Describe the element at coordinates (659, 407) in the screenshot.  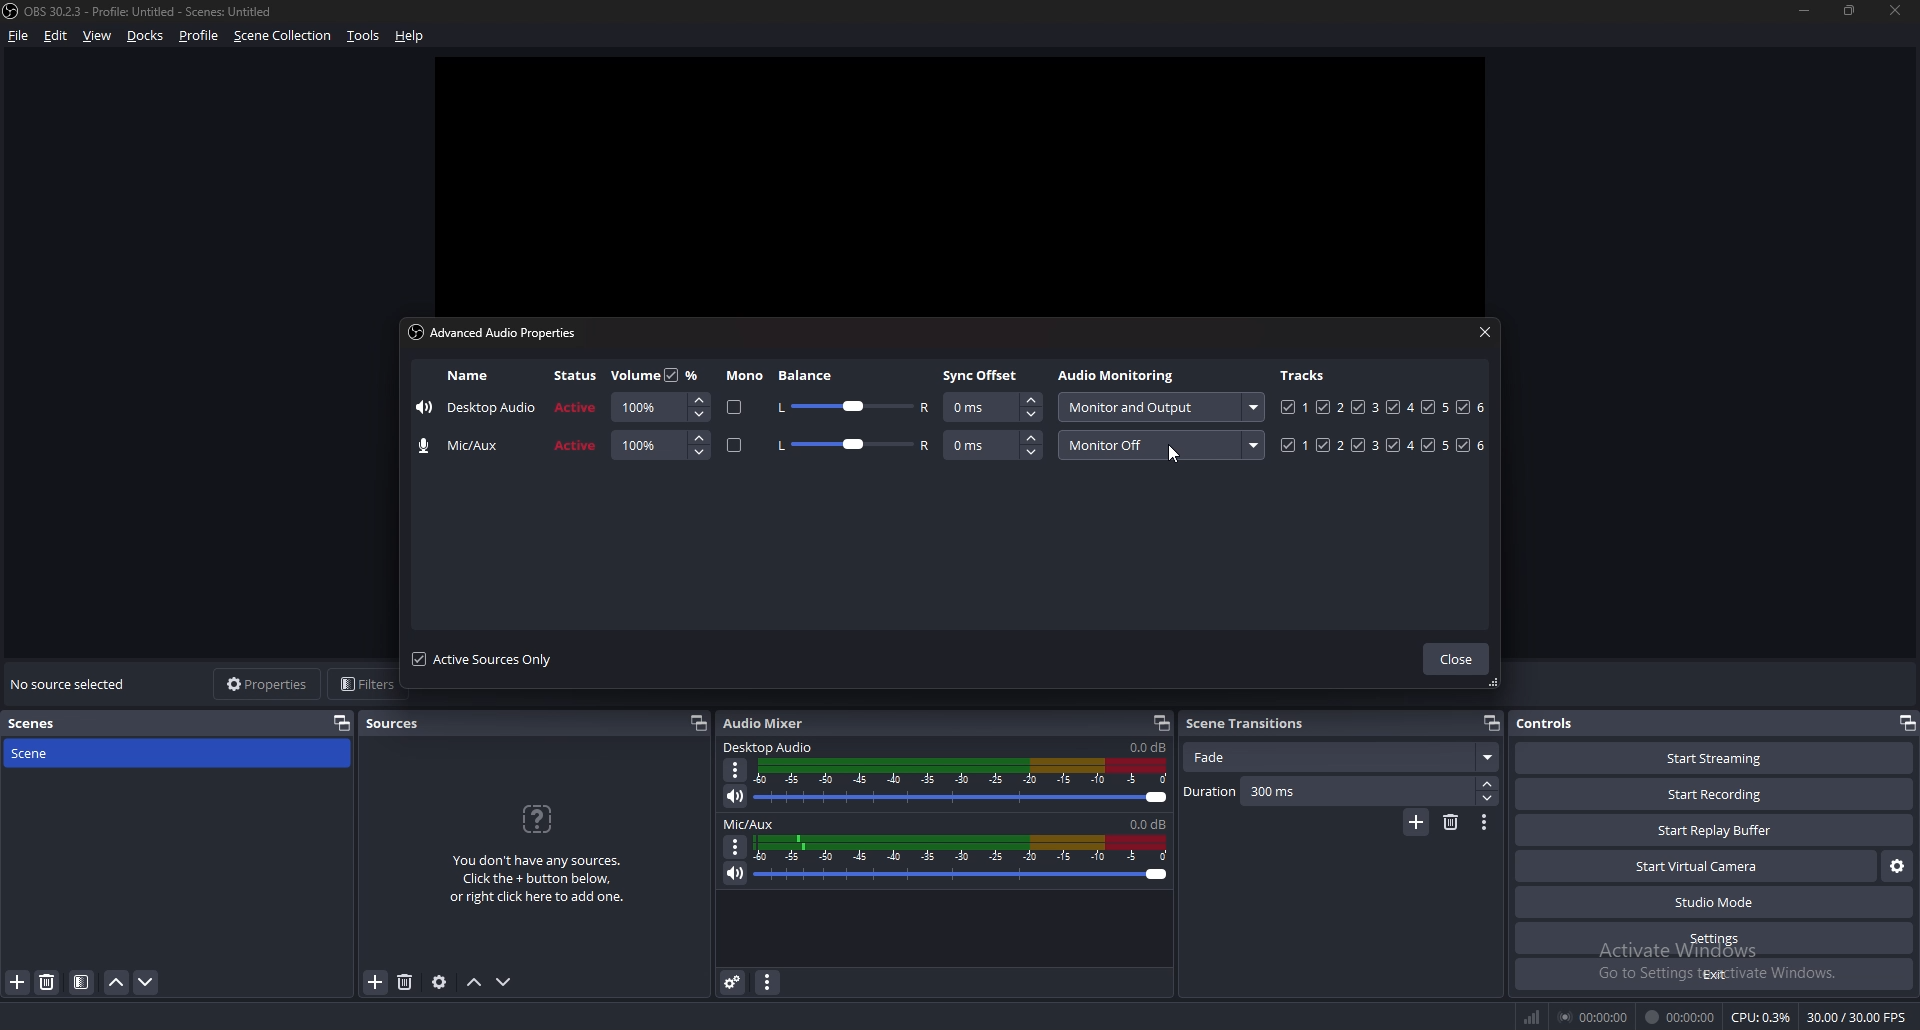
I see `volume adjust` at that location.